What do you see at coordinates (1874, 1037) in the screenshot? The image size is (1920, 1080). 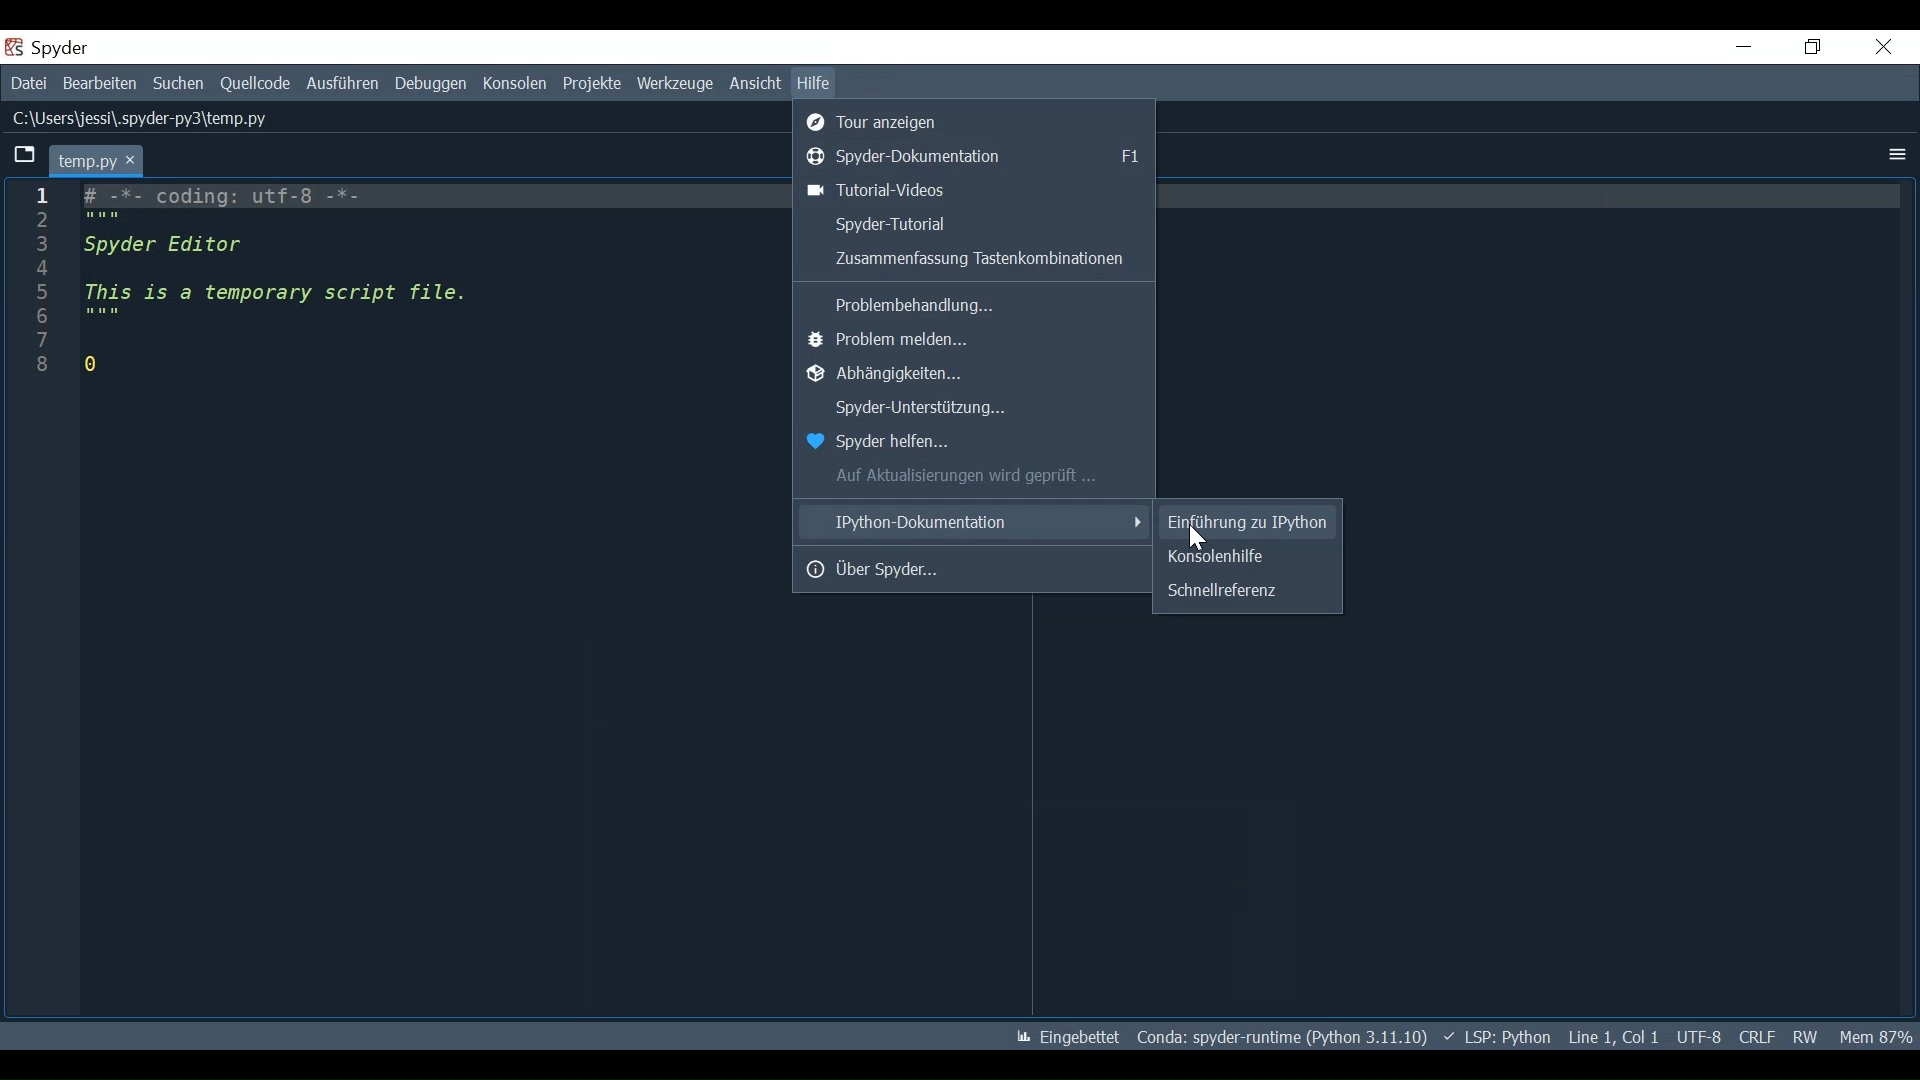 I see `Memory Usage` at bounding box center [1874, 1037].